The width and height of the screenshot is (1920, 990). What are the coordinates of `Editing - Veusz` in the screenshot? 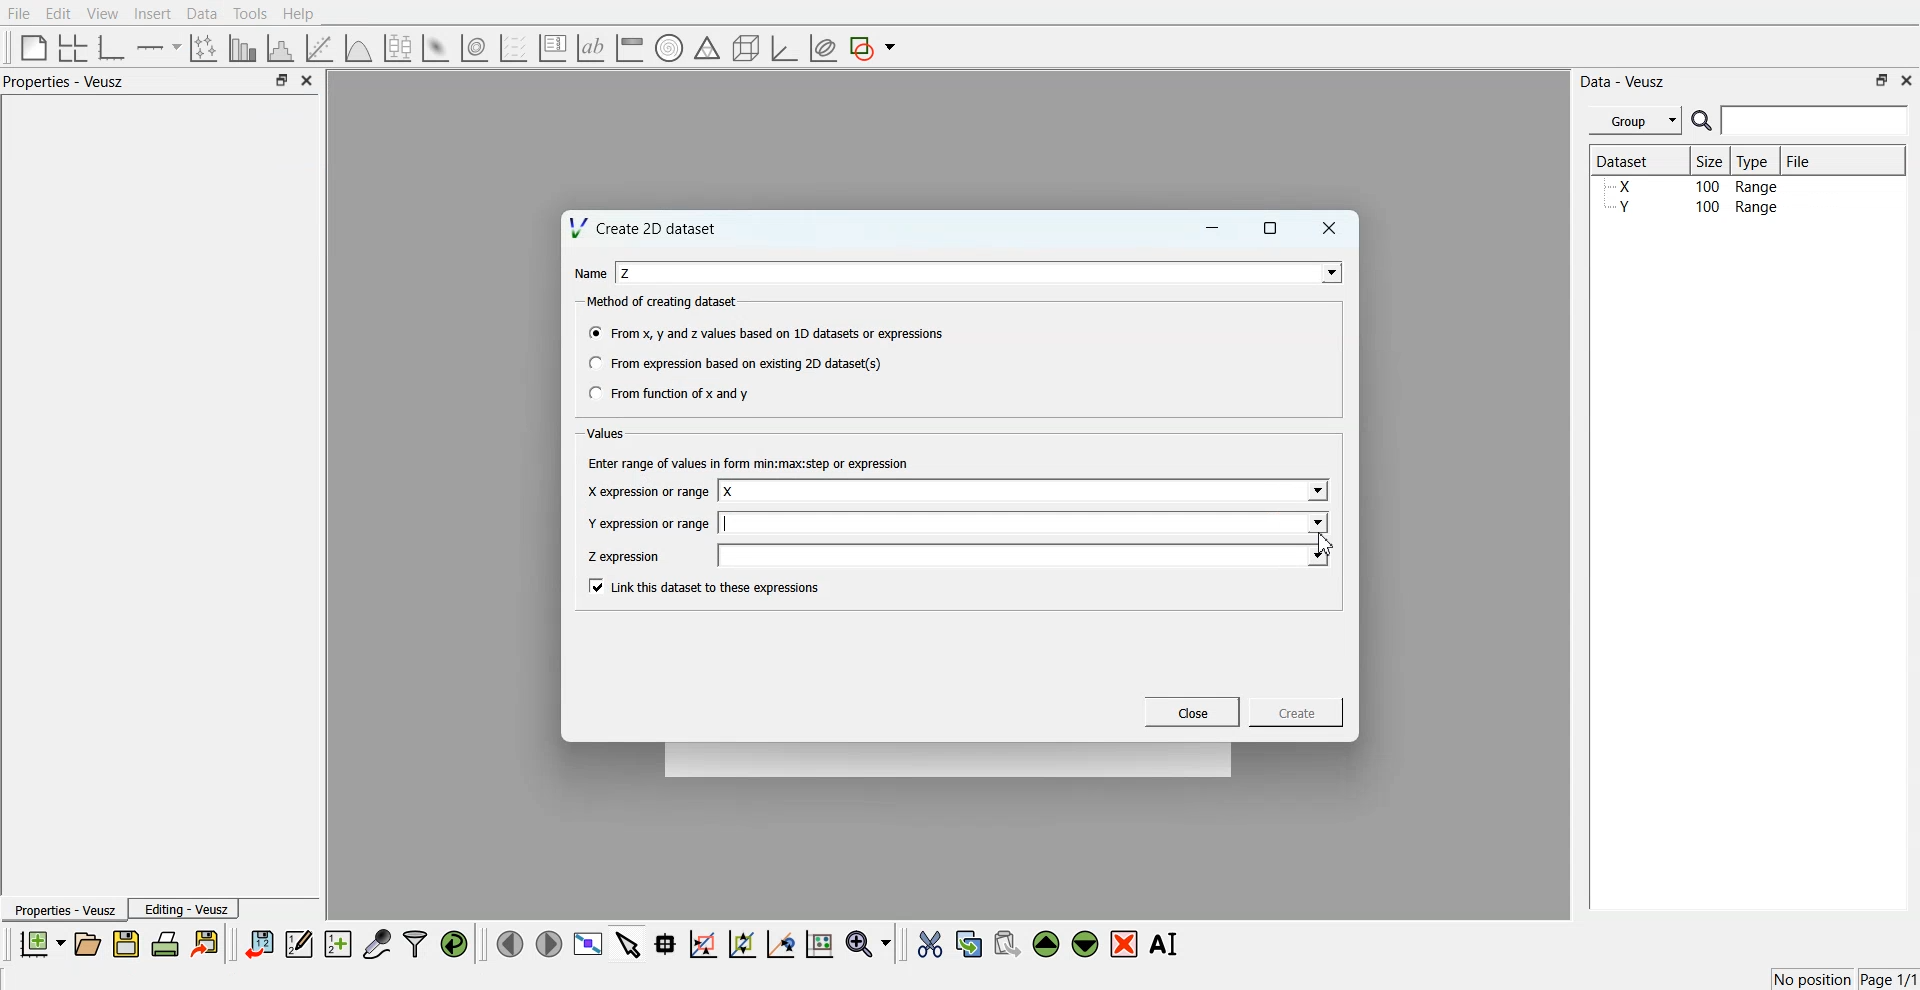 It's located at (184, 908).